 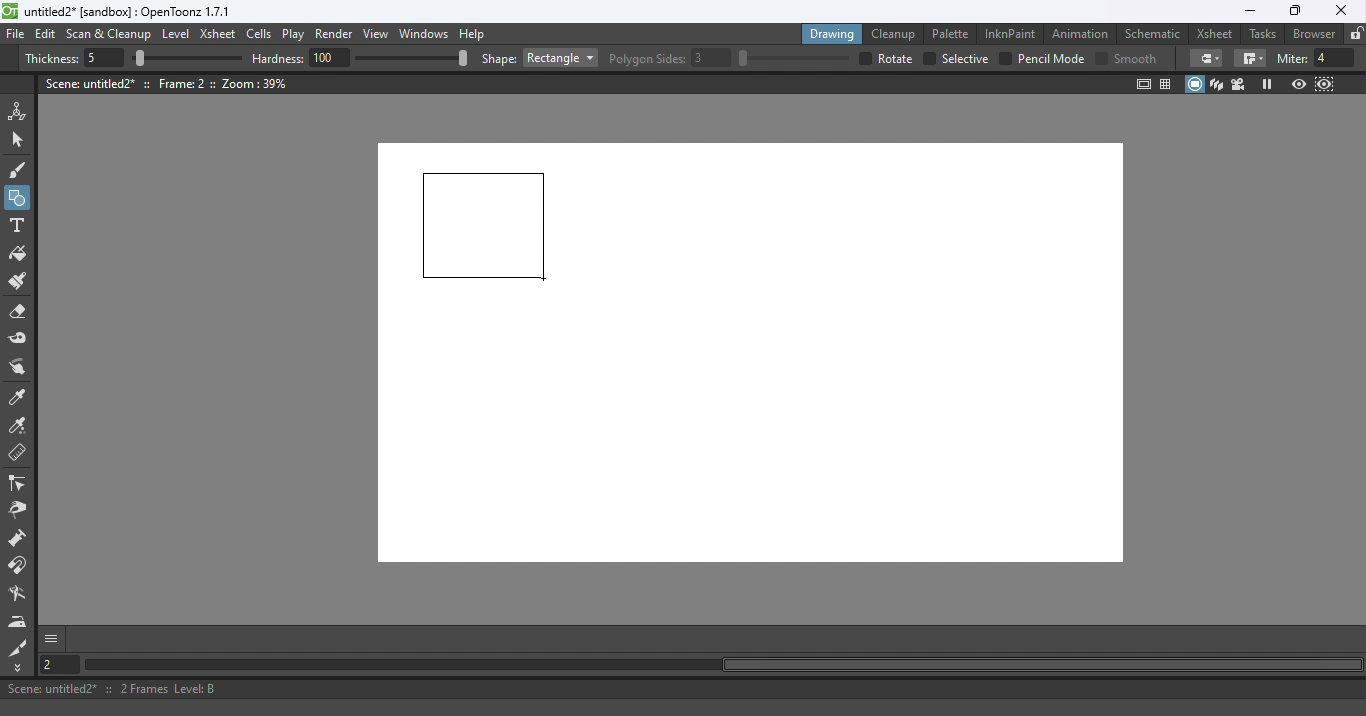 I want to click on Horizontal scroll bar, so click(x=722, y=665).